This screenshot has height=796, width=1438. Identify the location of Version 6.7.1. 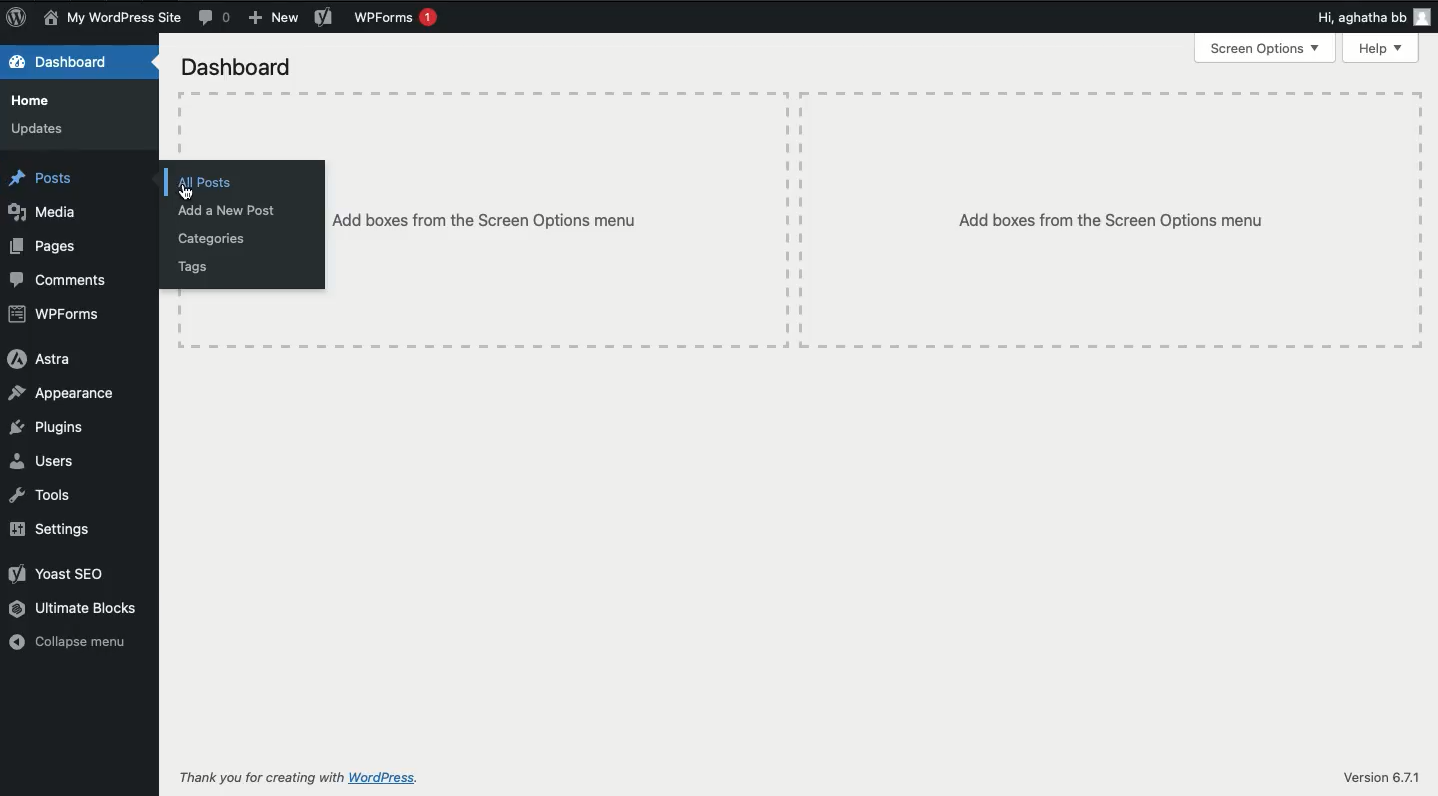
(1381, 779).